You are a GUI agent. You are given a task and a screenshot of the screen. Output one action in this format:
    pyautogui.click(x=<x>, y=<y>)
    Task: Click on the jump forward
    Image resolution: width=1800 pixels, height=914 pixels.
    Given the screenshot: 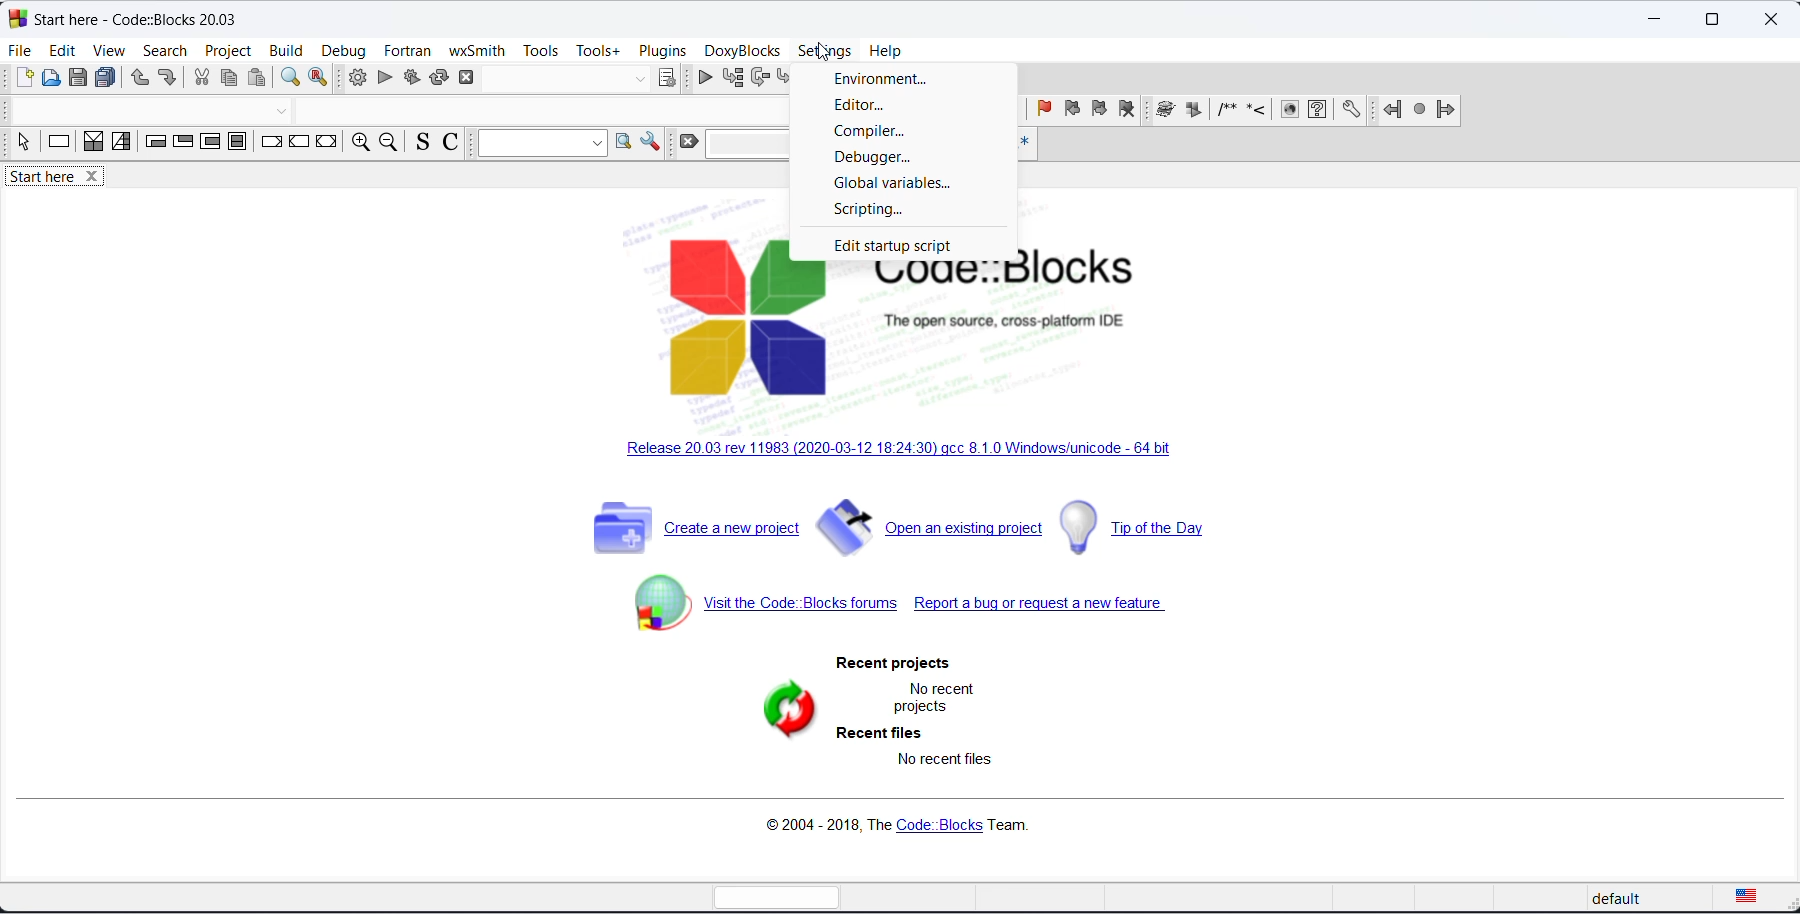 What is the action you would take?
    pyautogui.click(x=1445, y=110)
    